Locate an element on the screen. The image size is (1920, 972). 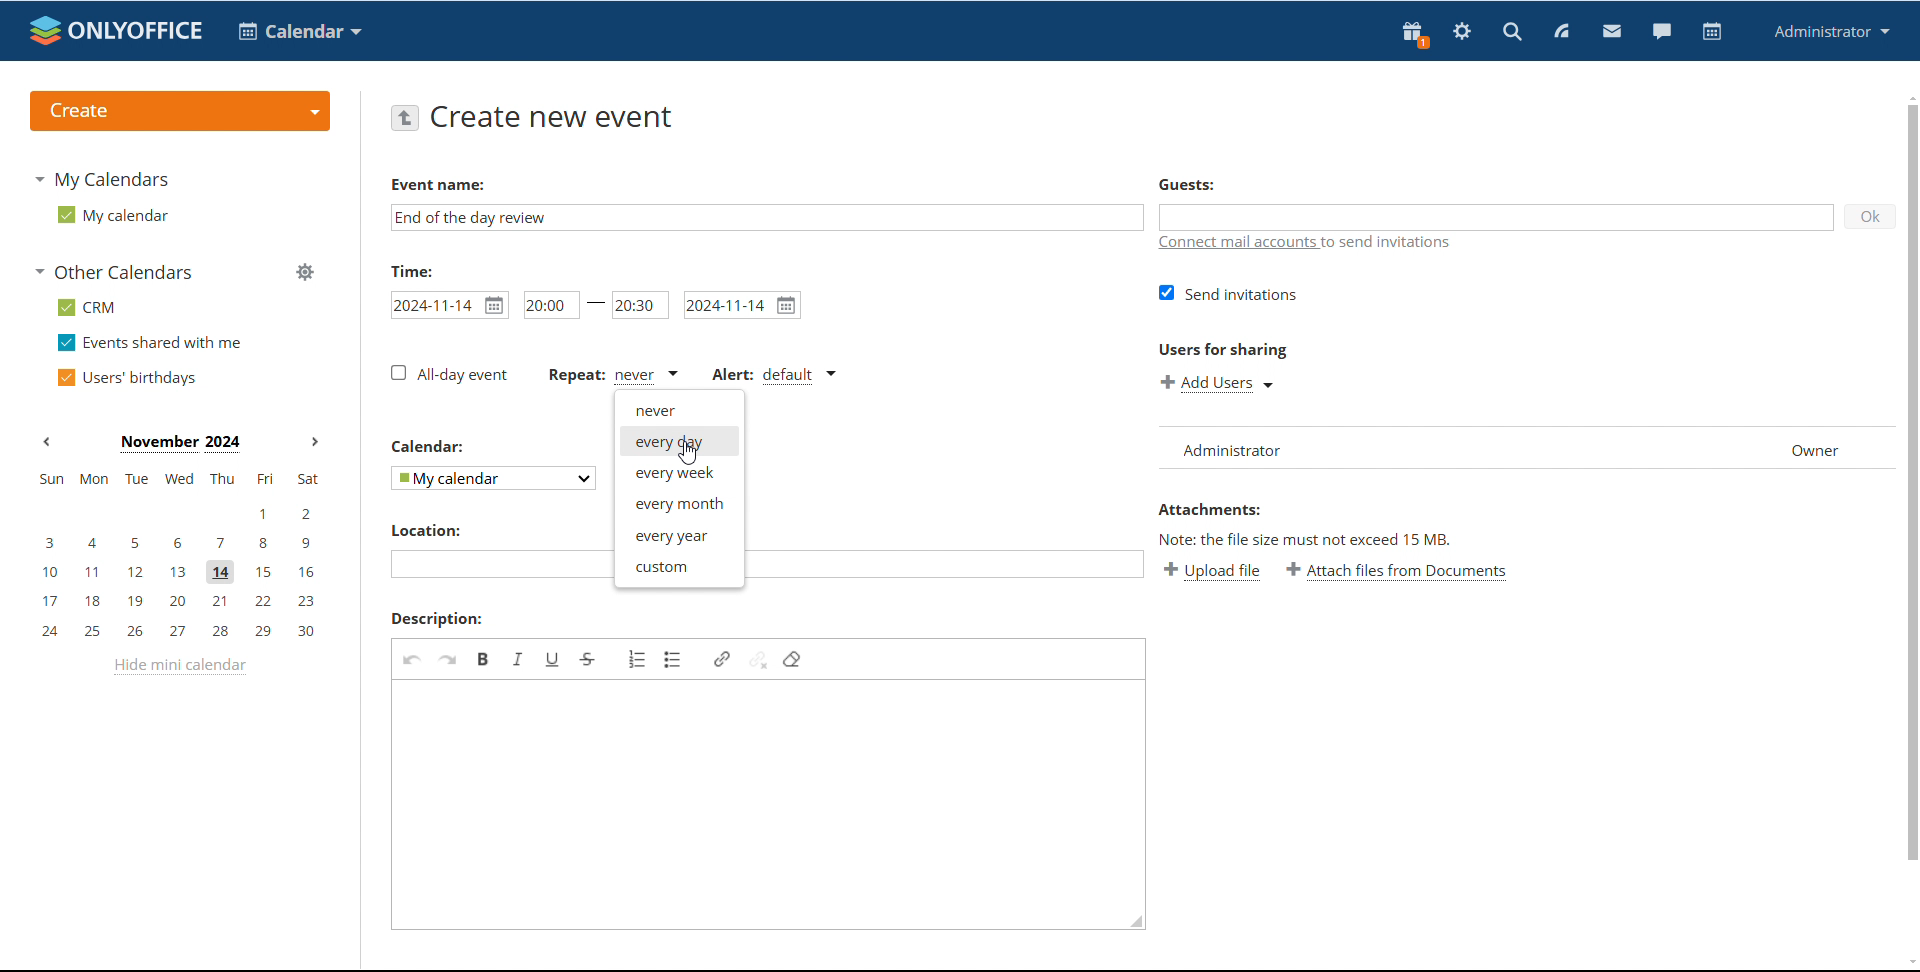
add guests is located at coordinates (1493, 216).